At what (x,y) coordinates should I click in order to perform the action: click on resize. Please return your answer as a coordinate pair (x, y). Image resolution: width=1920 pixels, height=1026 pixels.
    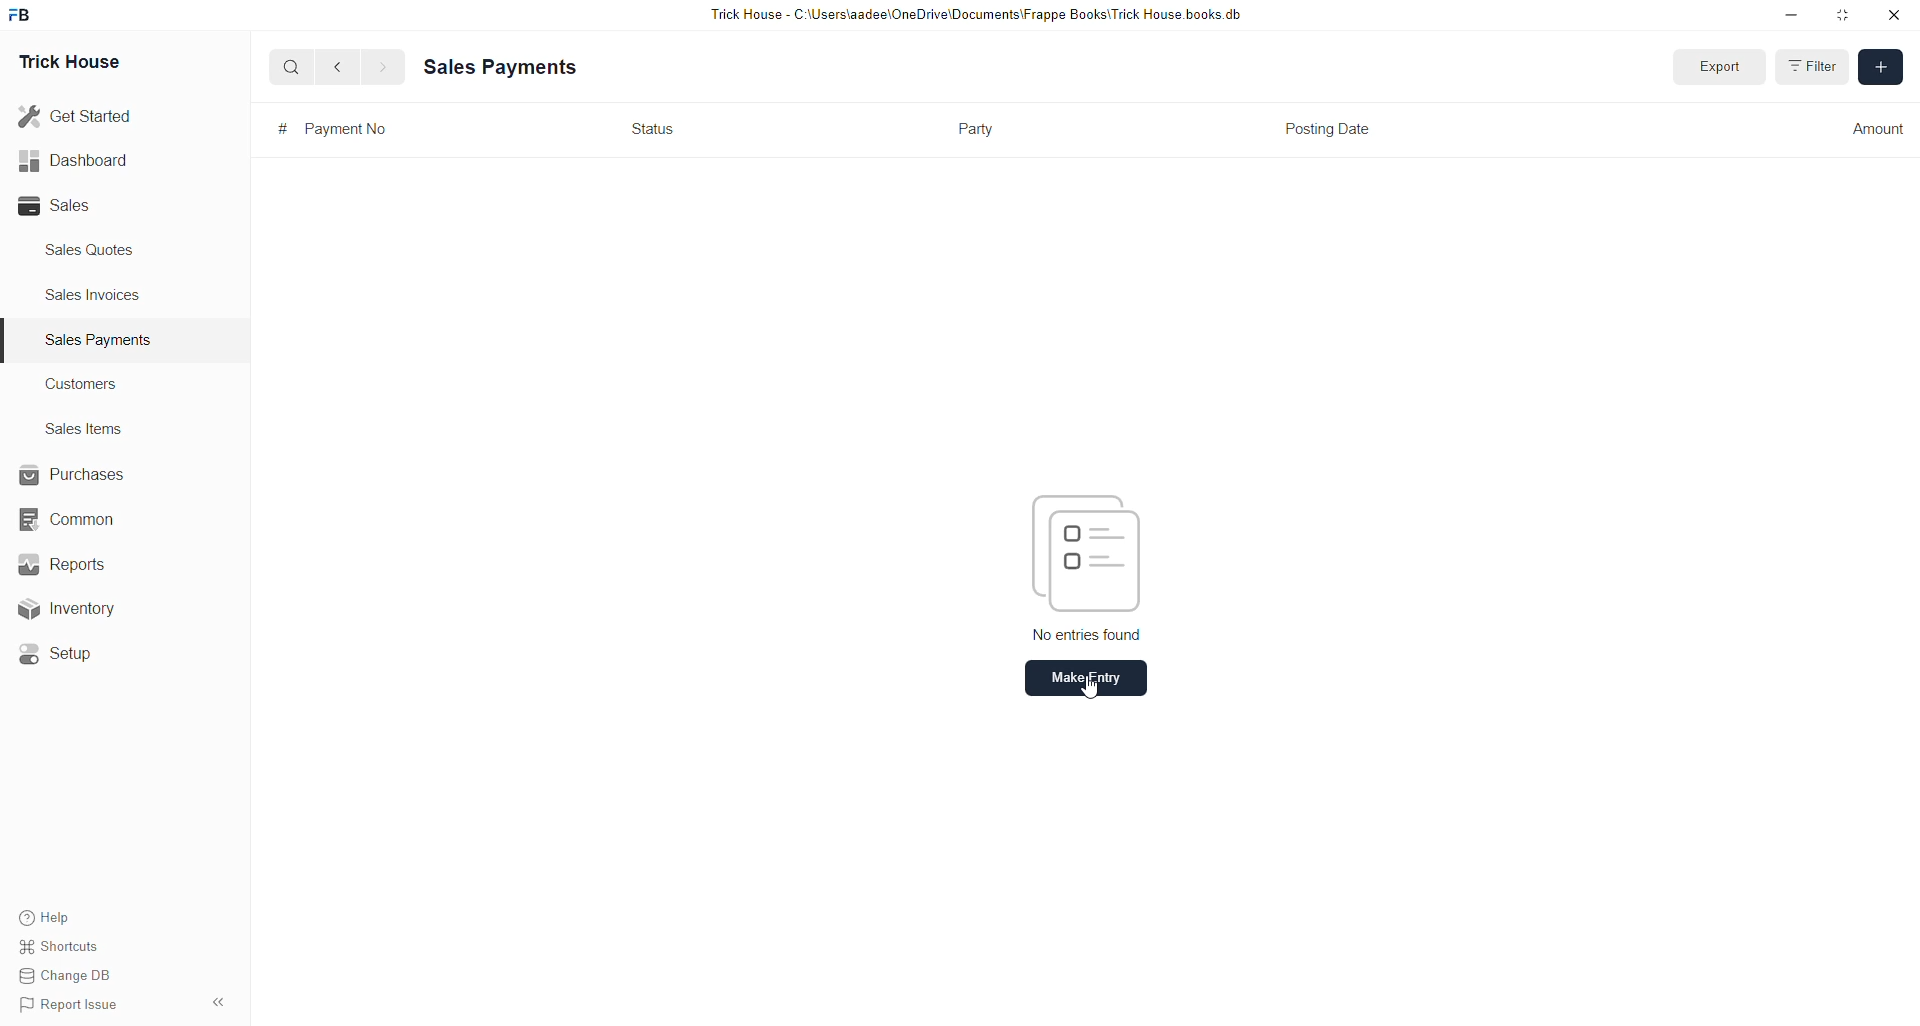
    Looking at the image, I should click on (1844, 15).